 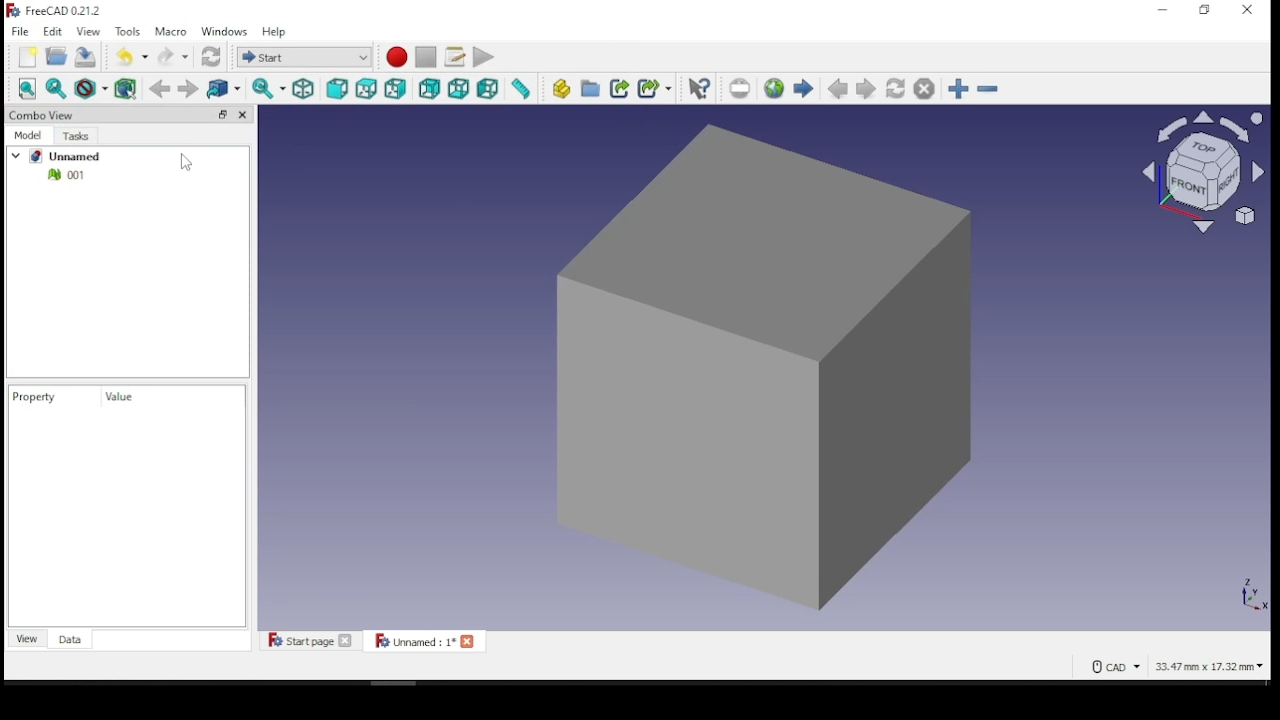 What do you see at coordinates (73, 156) in the screenshot?
I see `unnamed` at bounding box center [73, 156].